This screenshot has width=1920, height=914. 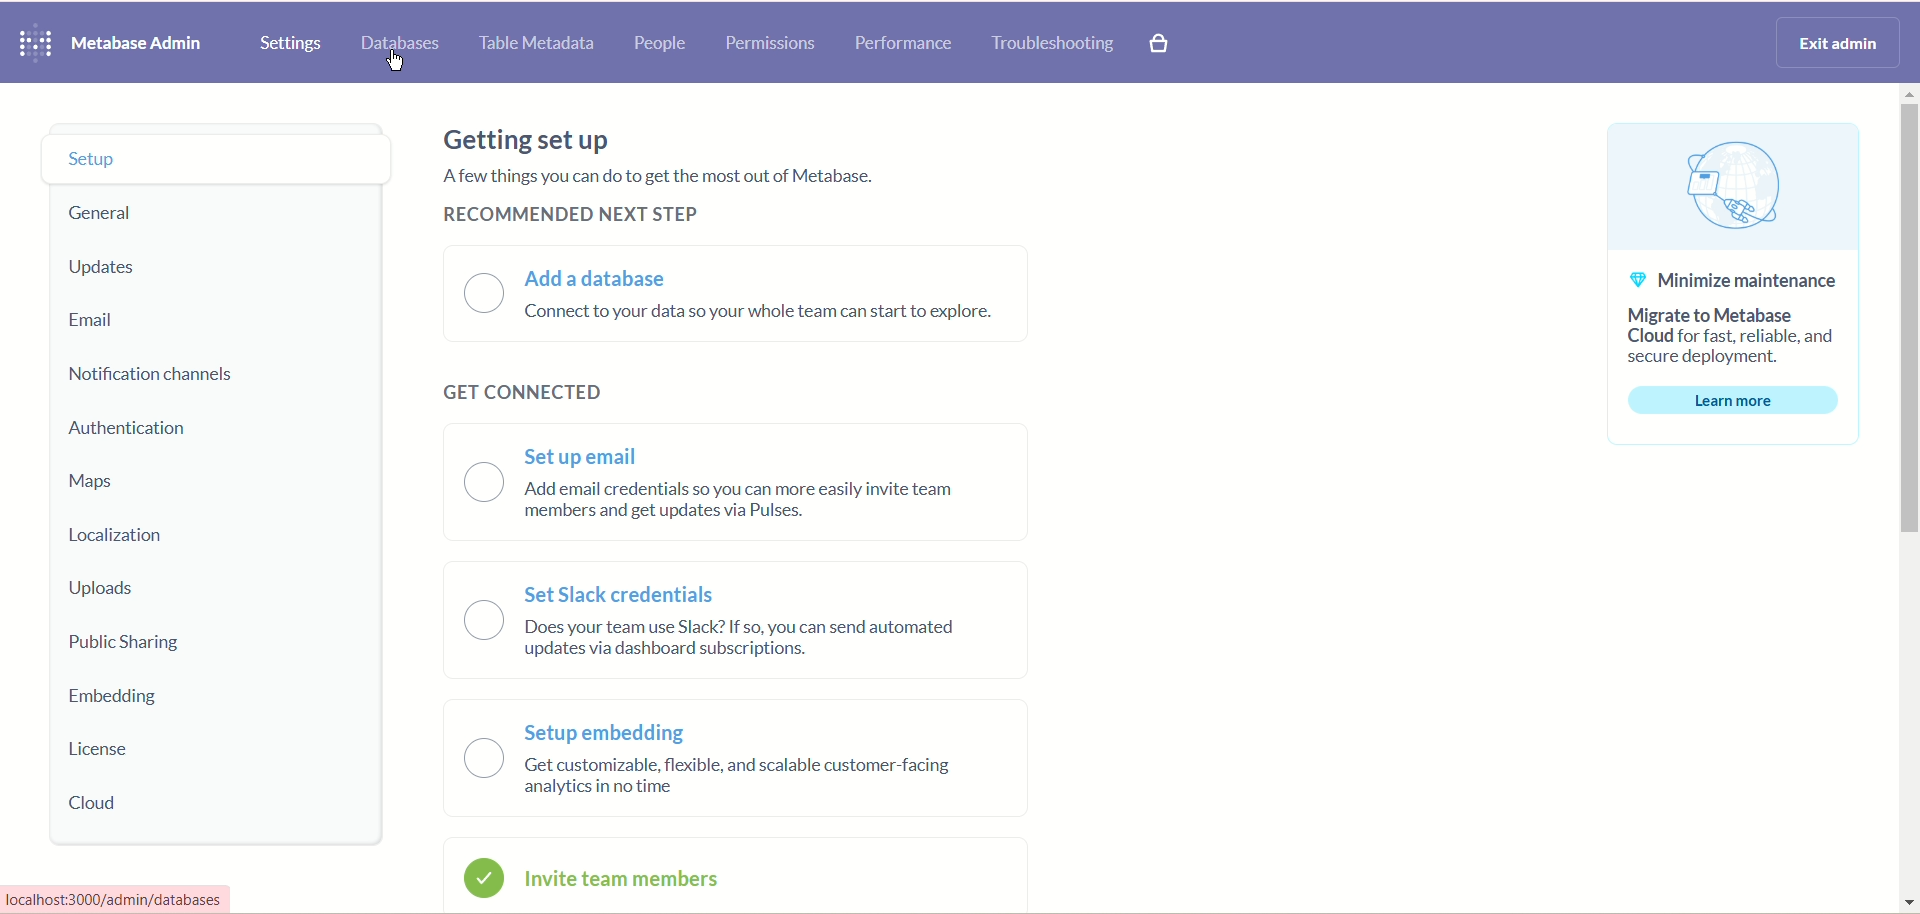 I want to click on logo, so click(x=31, y=44).